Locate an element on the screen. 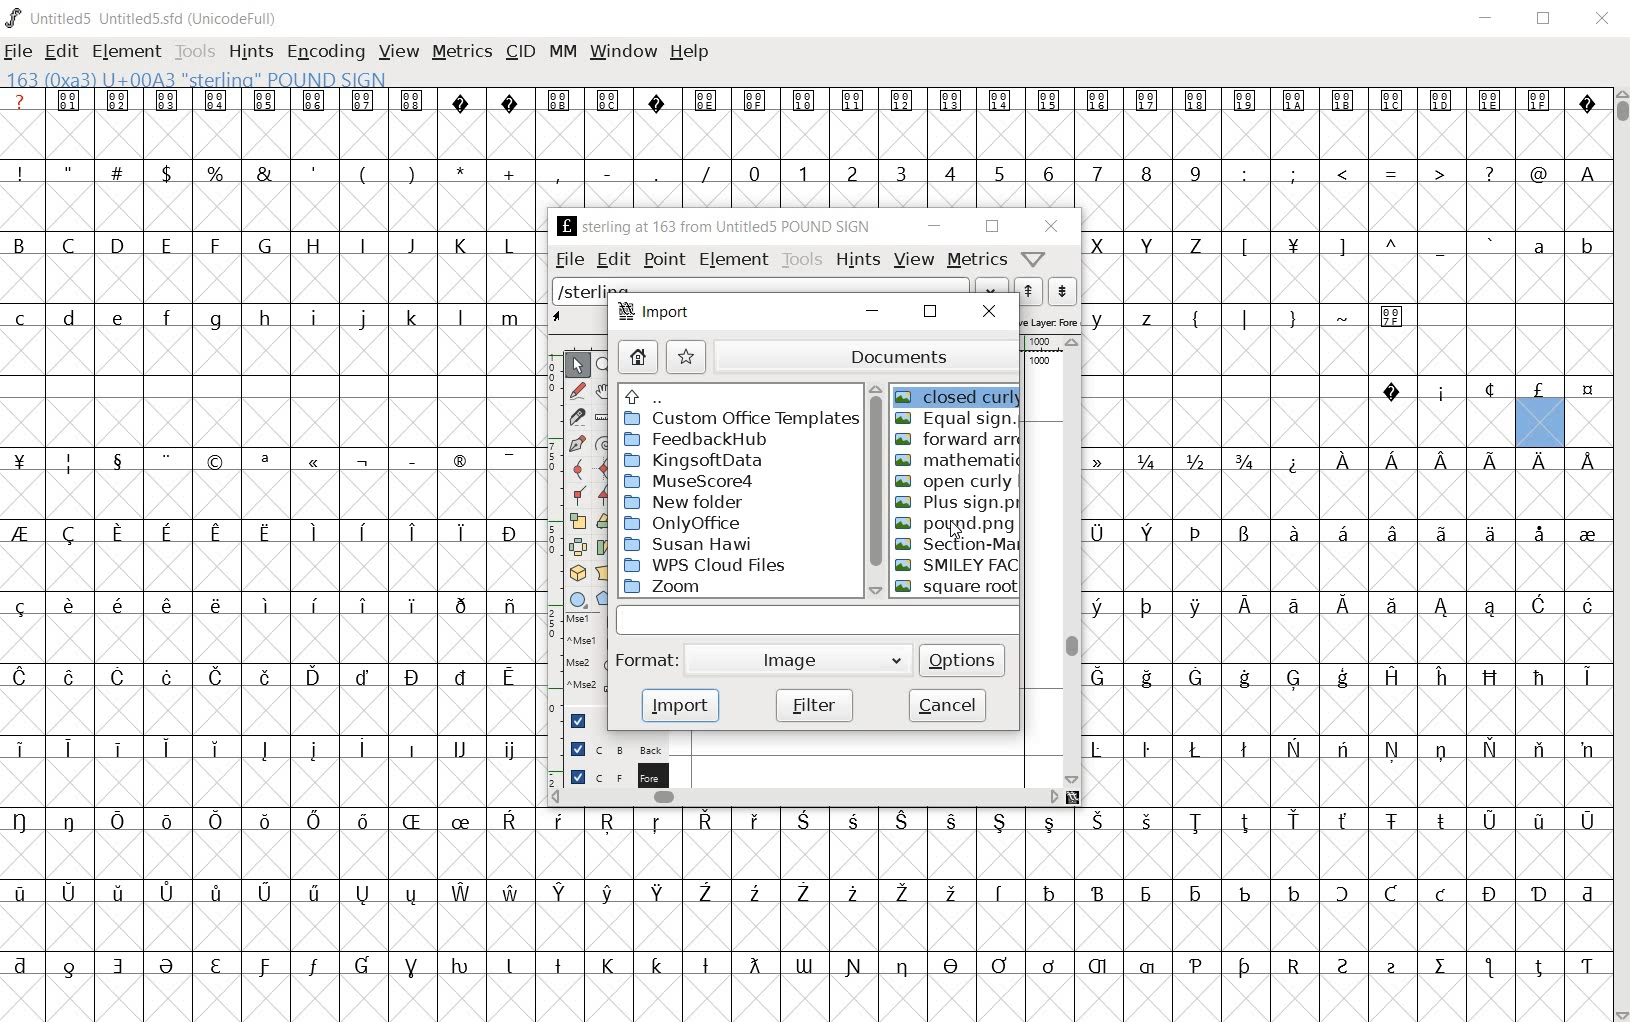 This screenshot has width=1630, height=1022. Symbol is located at coordinates (70, 891).